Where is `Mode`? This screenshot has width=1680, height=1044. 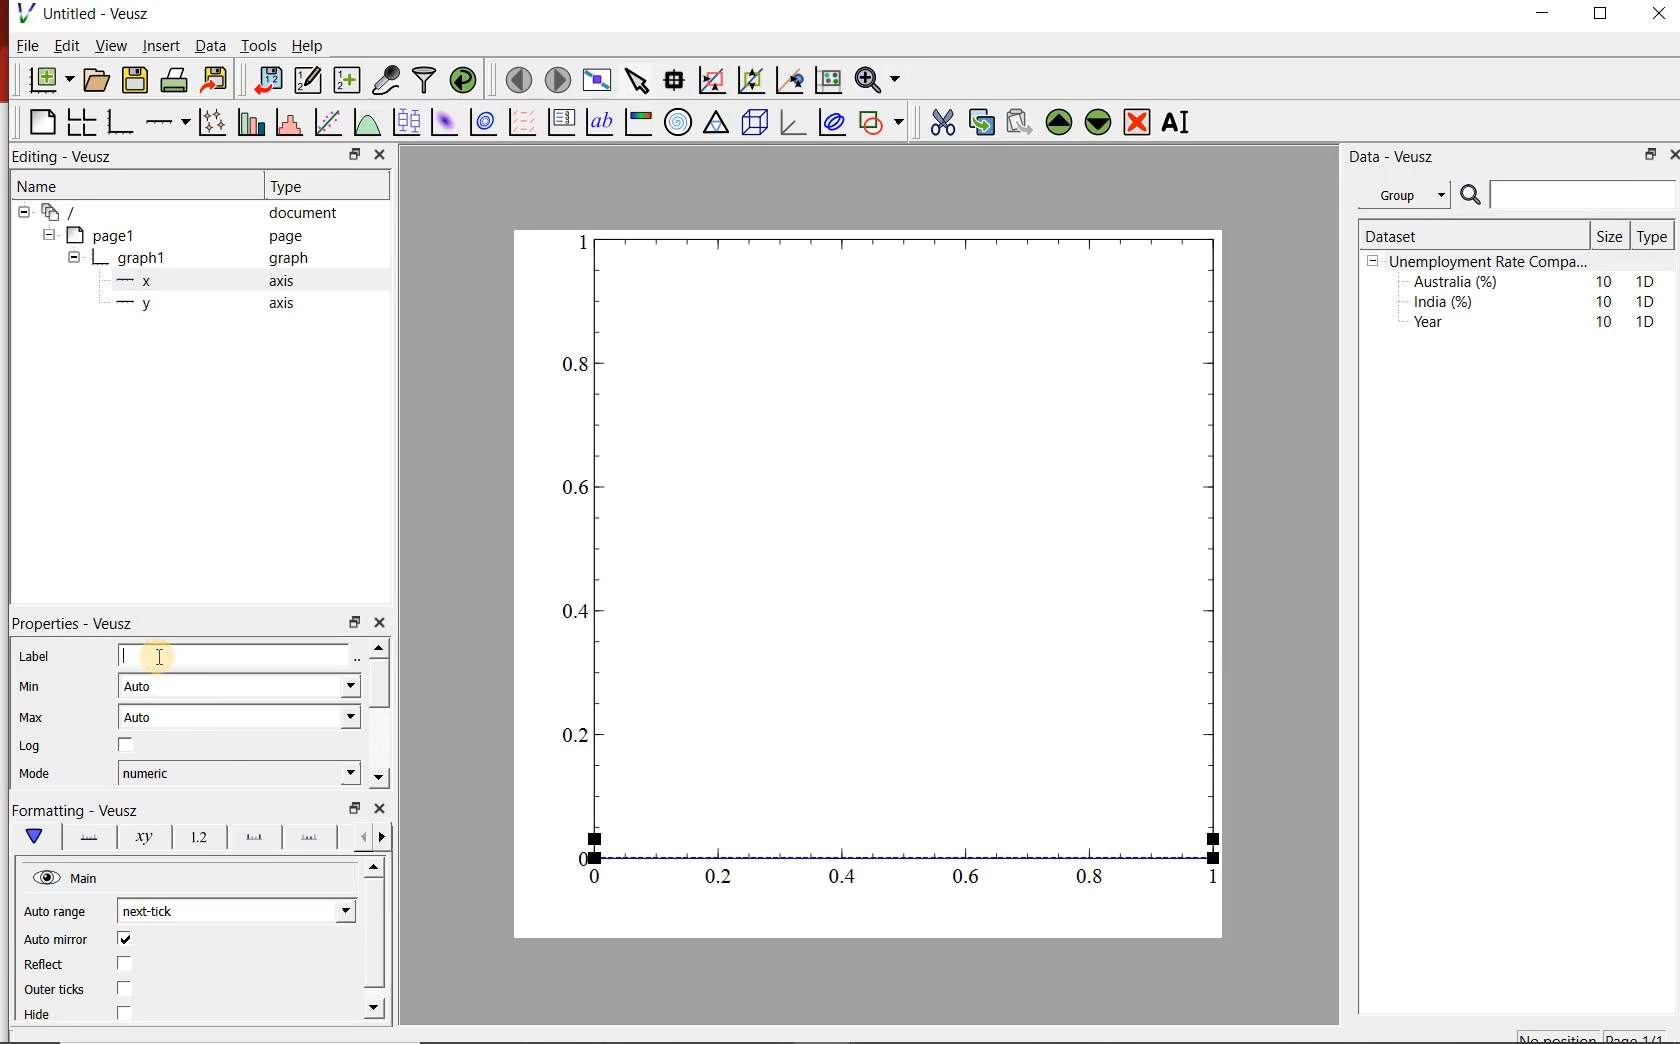
Mode is located at coordinates (49, 776).